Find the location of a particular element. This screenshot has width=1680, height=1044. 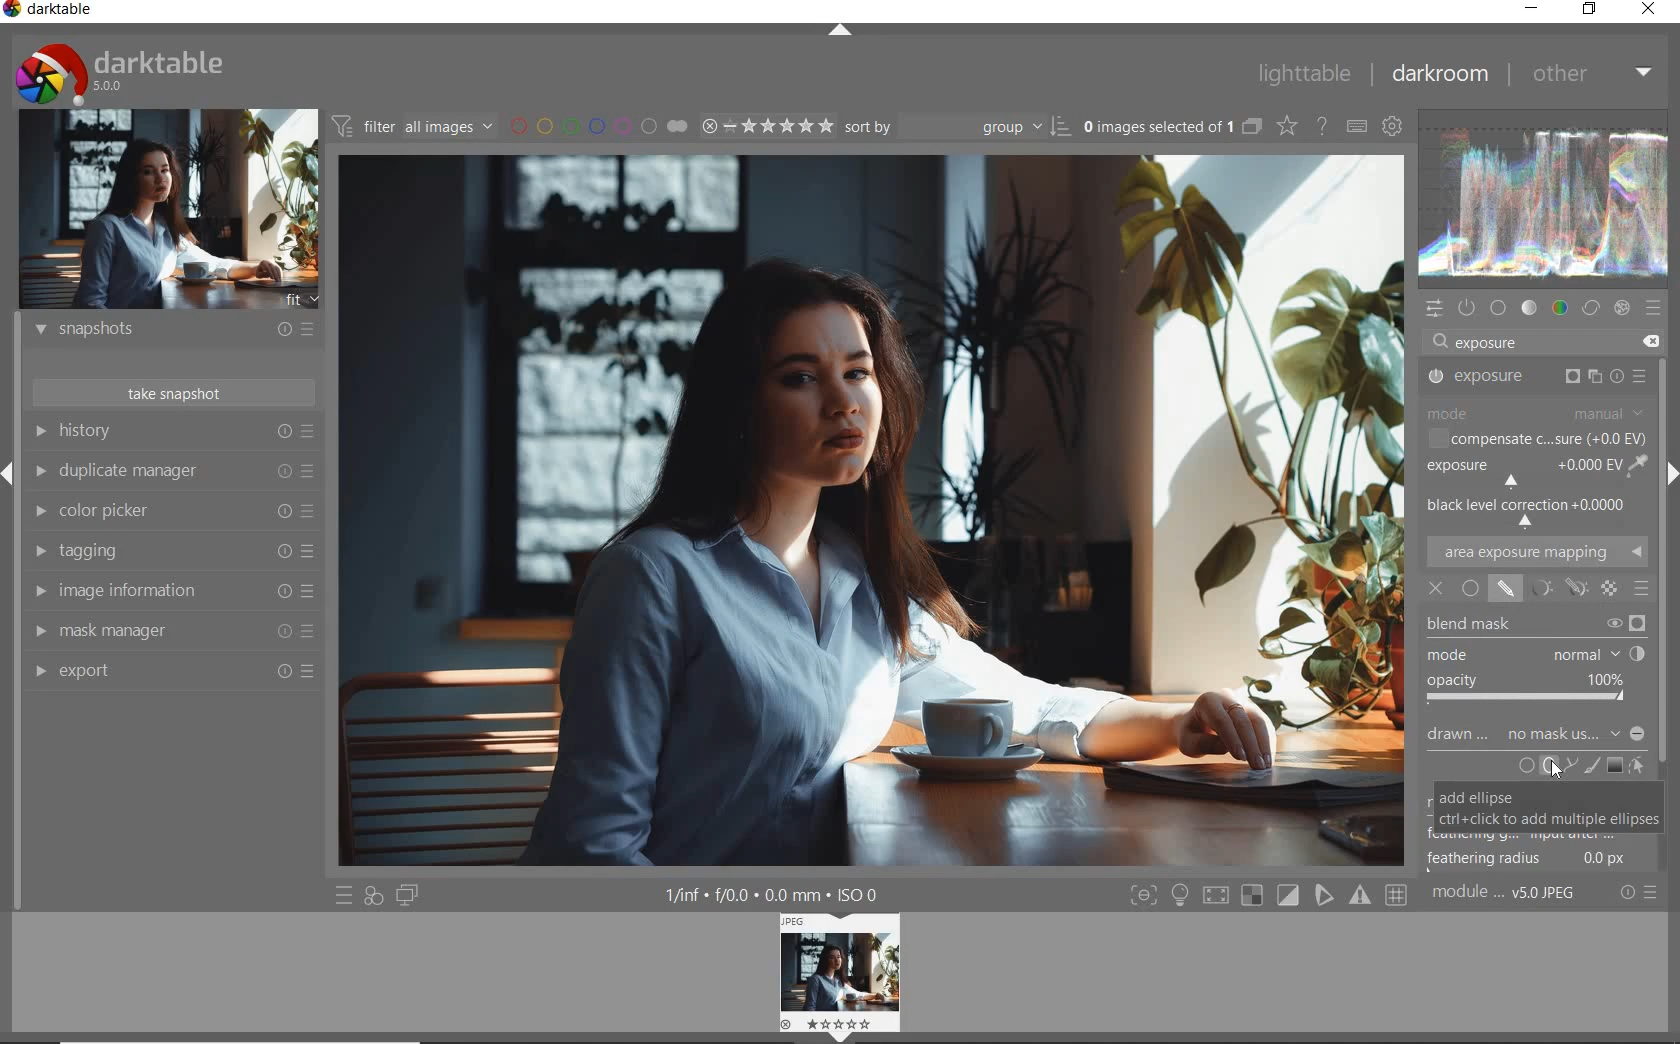

exposure is located at coordinates (1489, 341).